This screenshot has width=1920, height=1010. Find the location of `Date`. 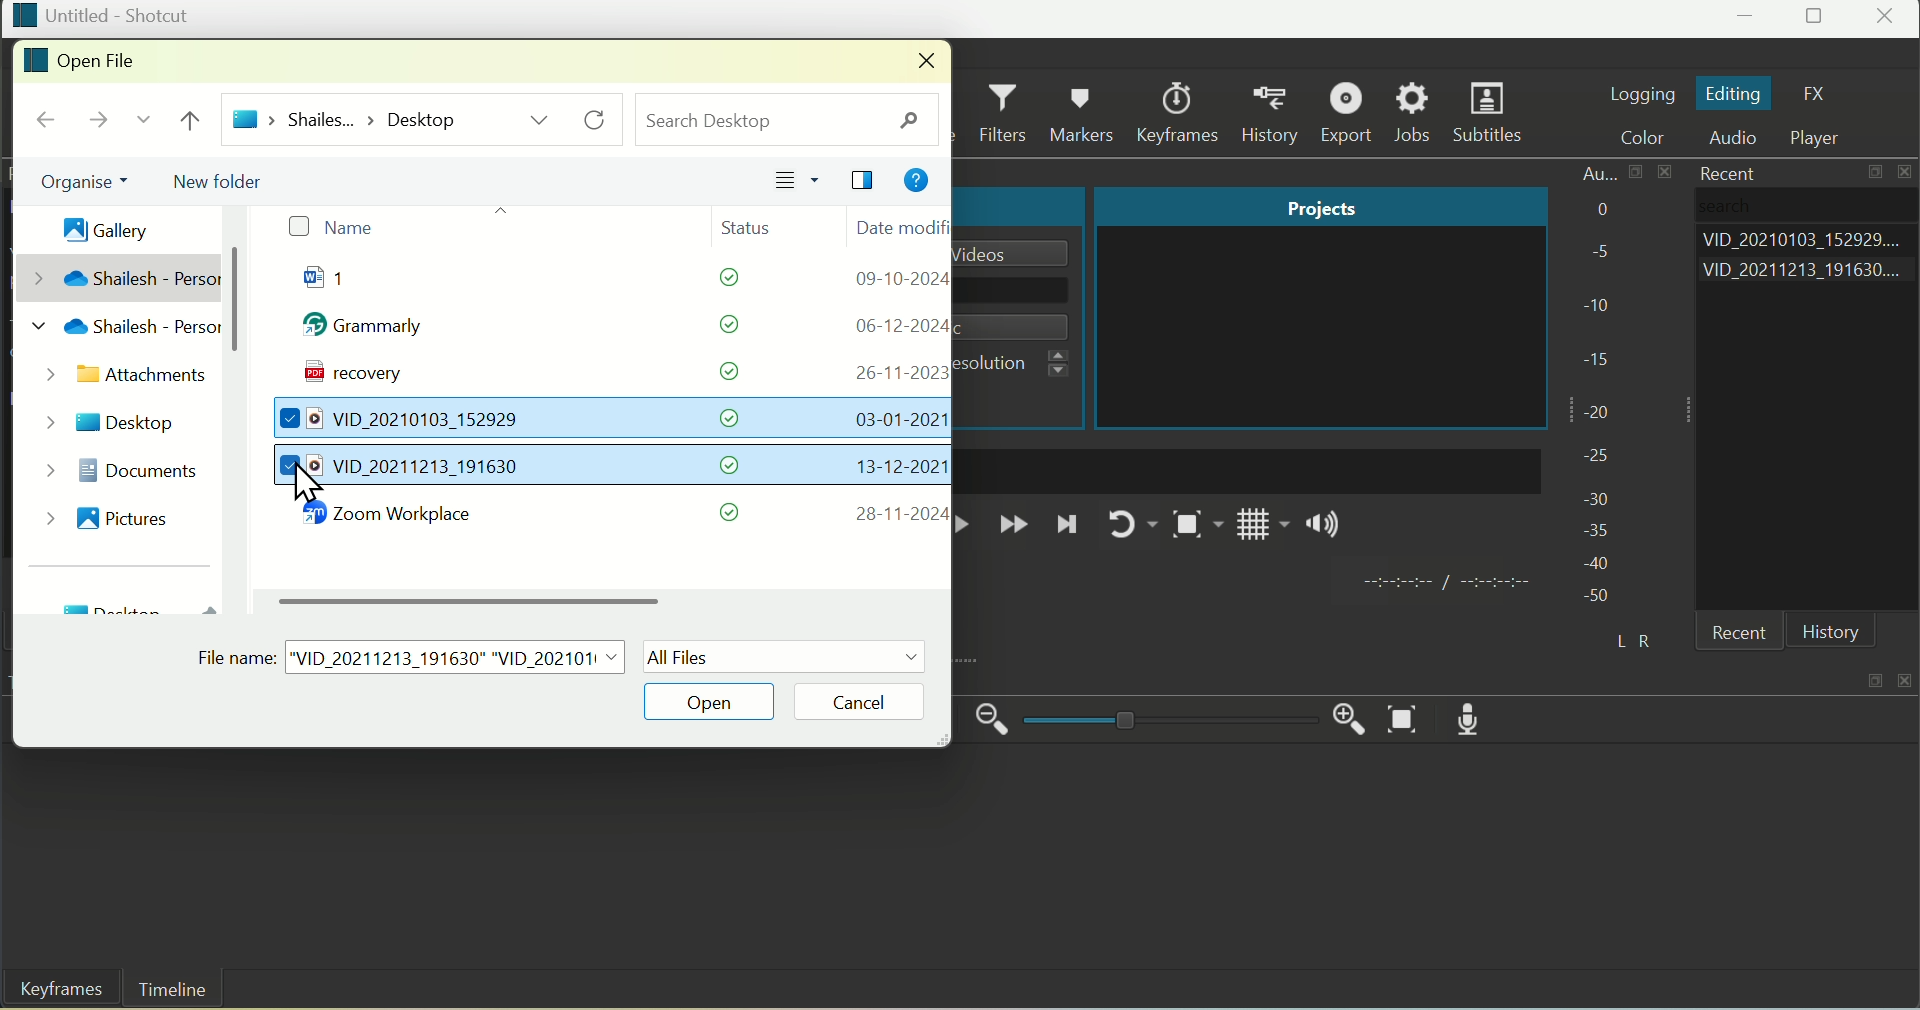

Date is located at coordinates (899, 227).